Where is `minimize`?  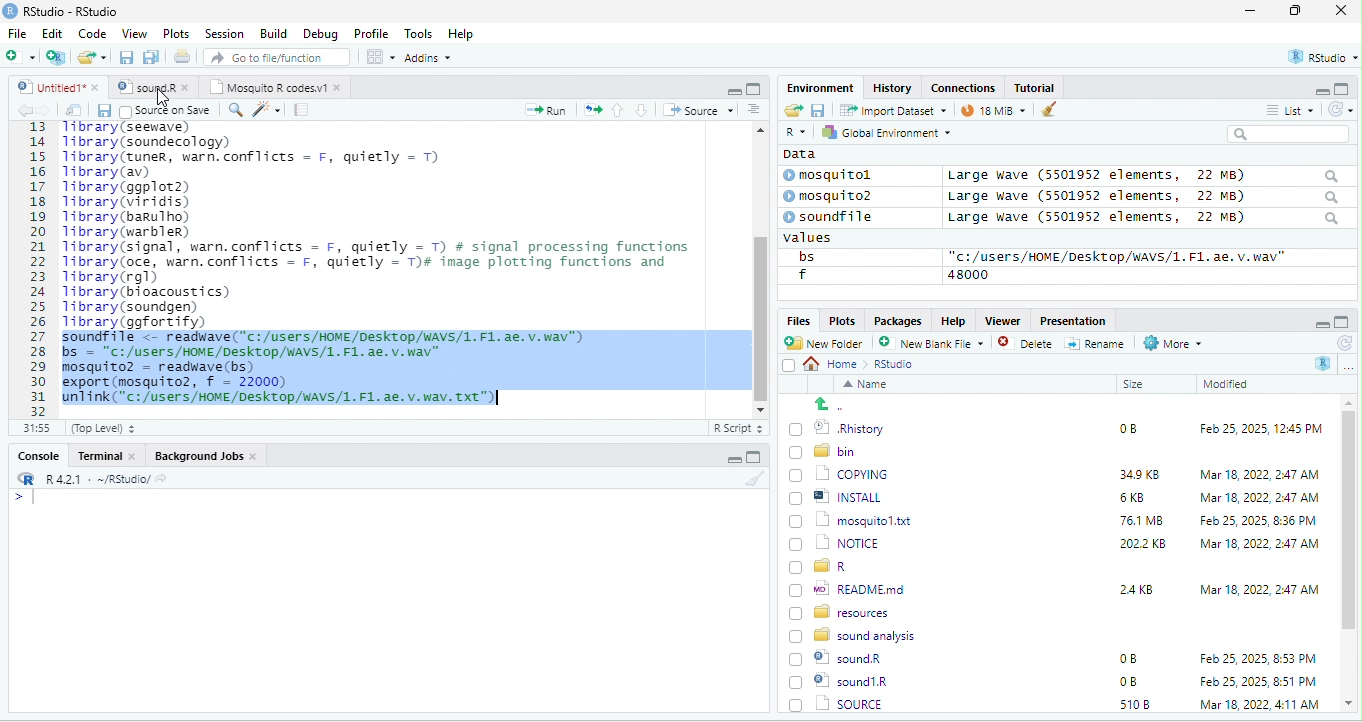
minimize is located at coordinates (731, 460).